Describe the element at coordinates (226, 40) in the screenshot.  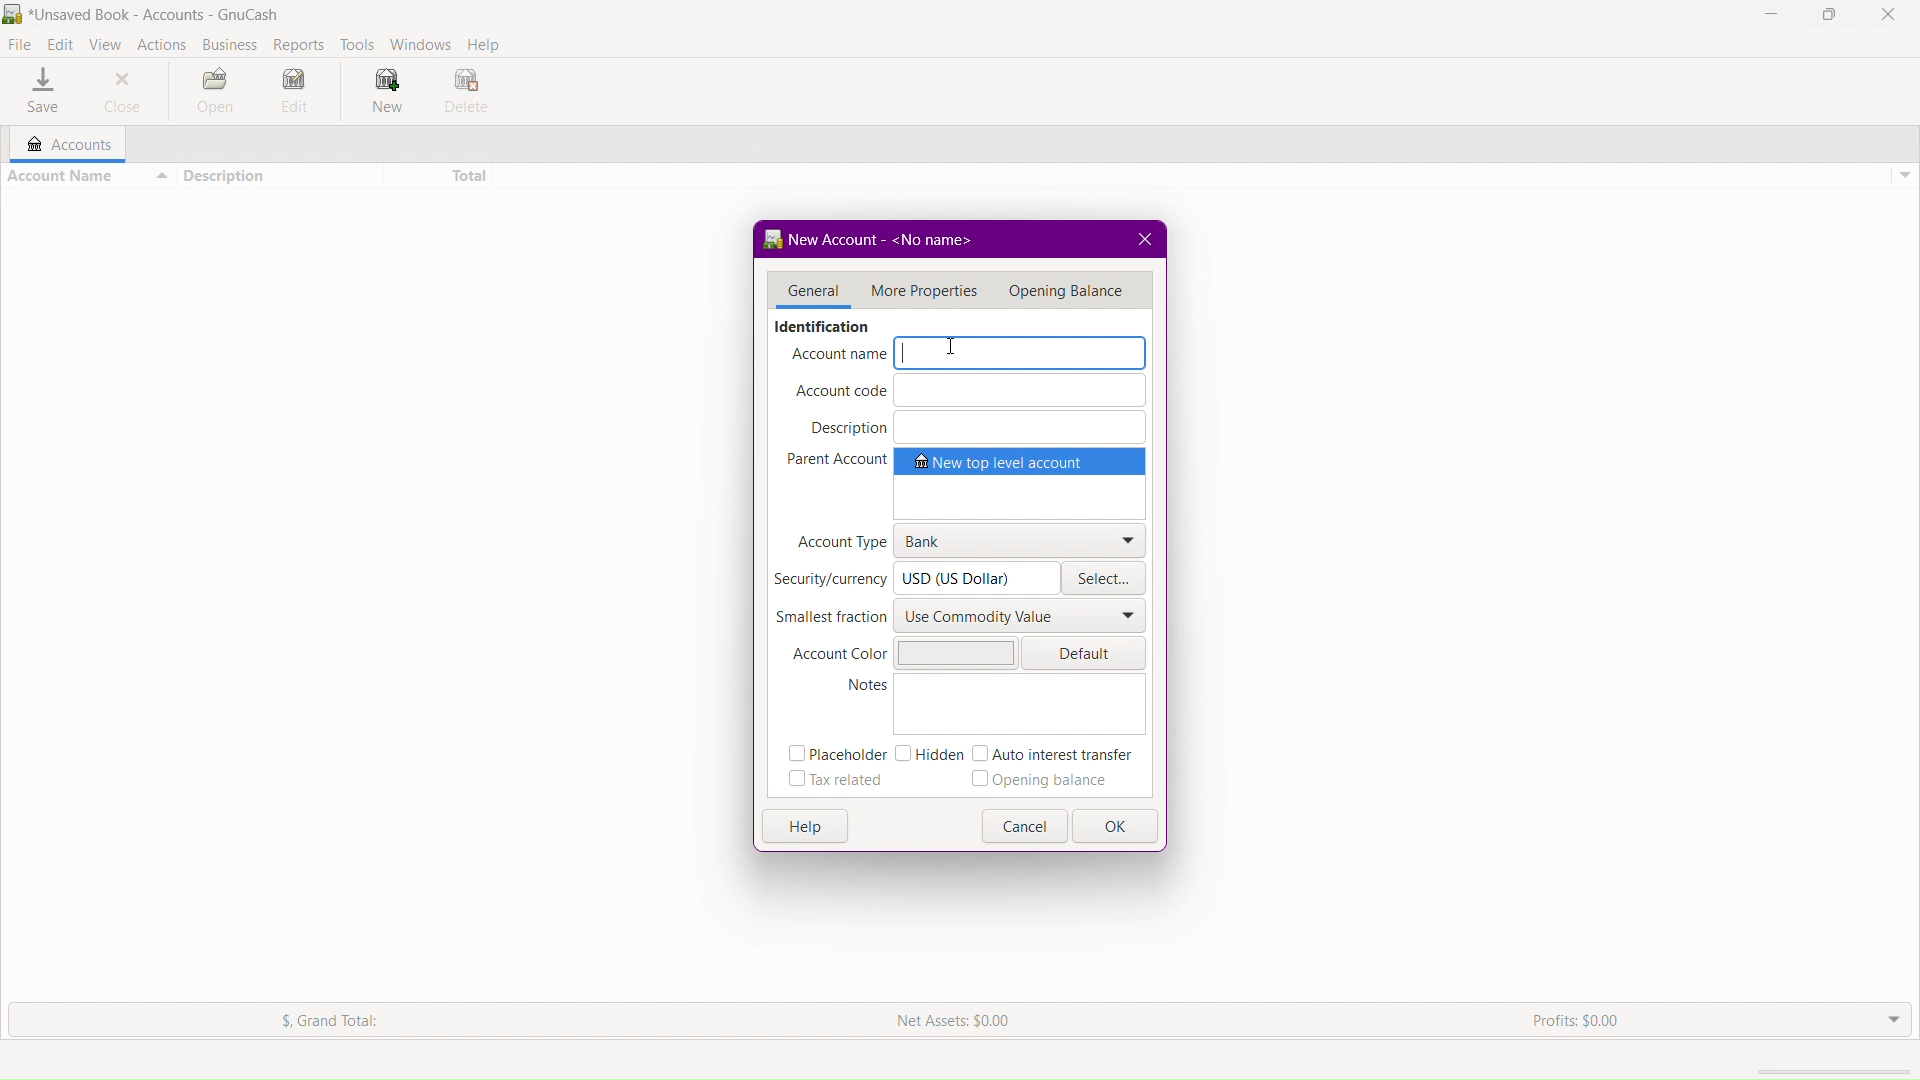
I see `Business` at that location.